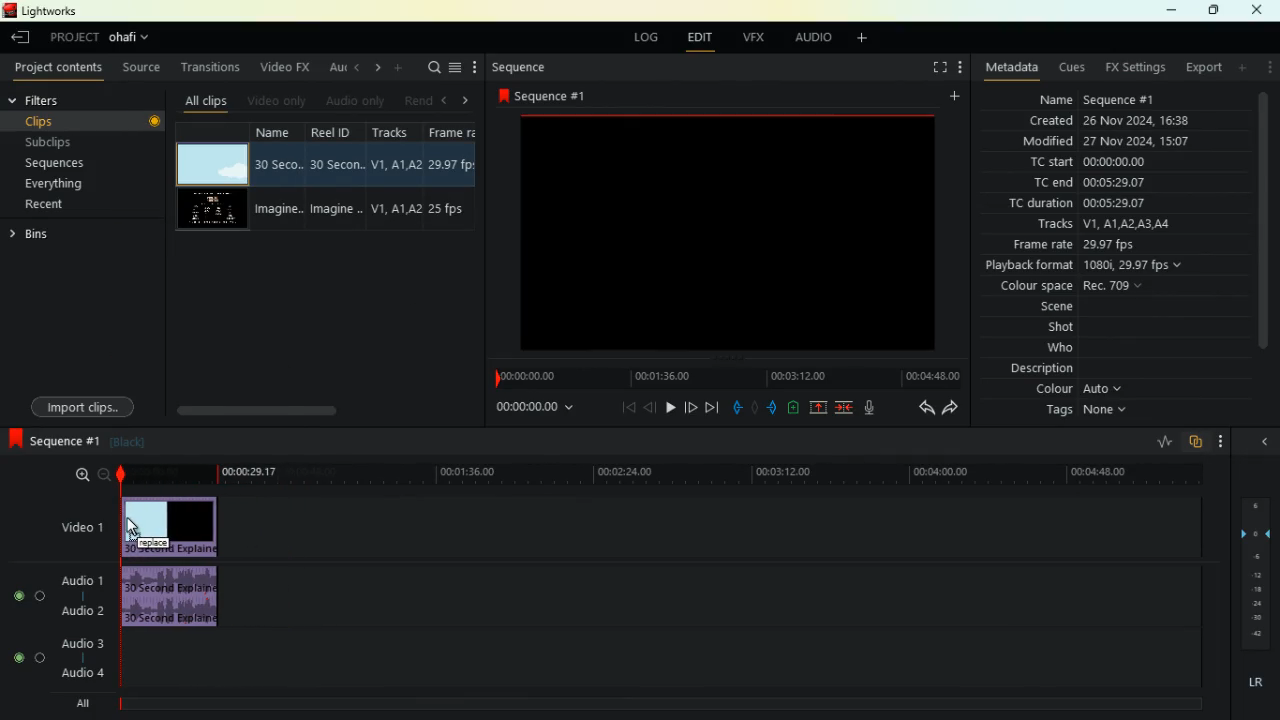  Describe the element at coordinates (126, 446) in the screenshot. I see `black` at that location.